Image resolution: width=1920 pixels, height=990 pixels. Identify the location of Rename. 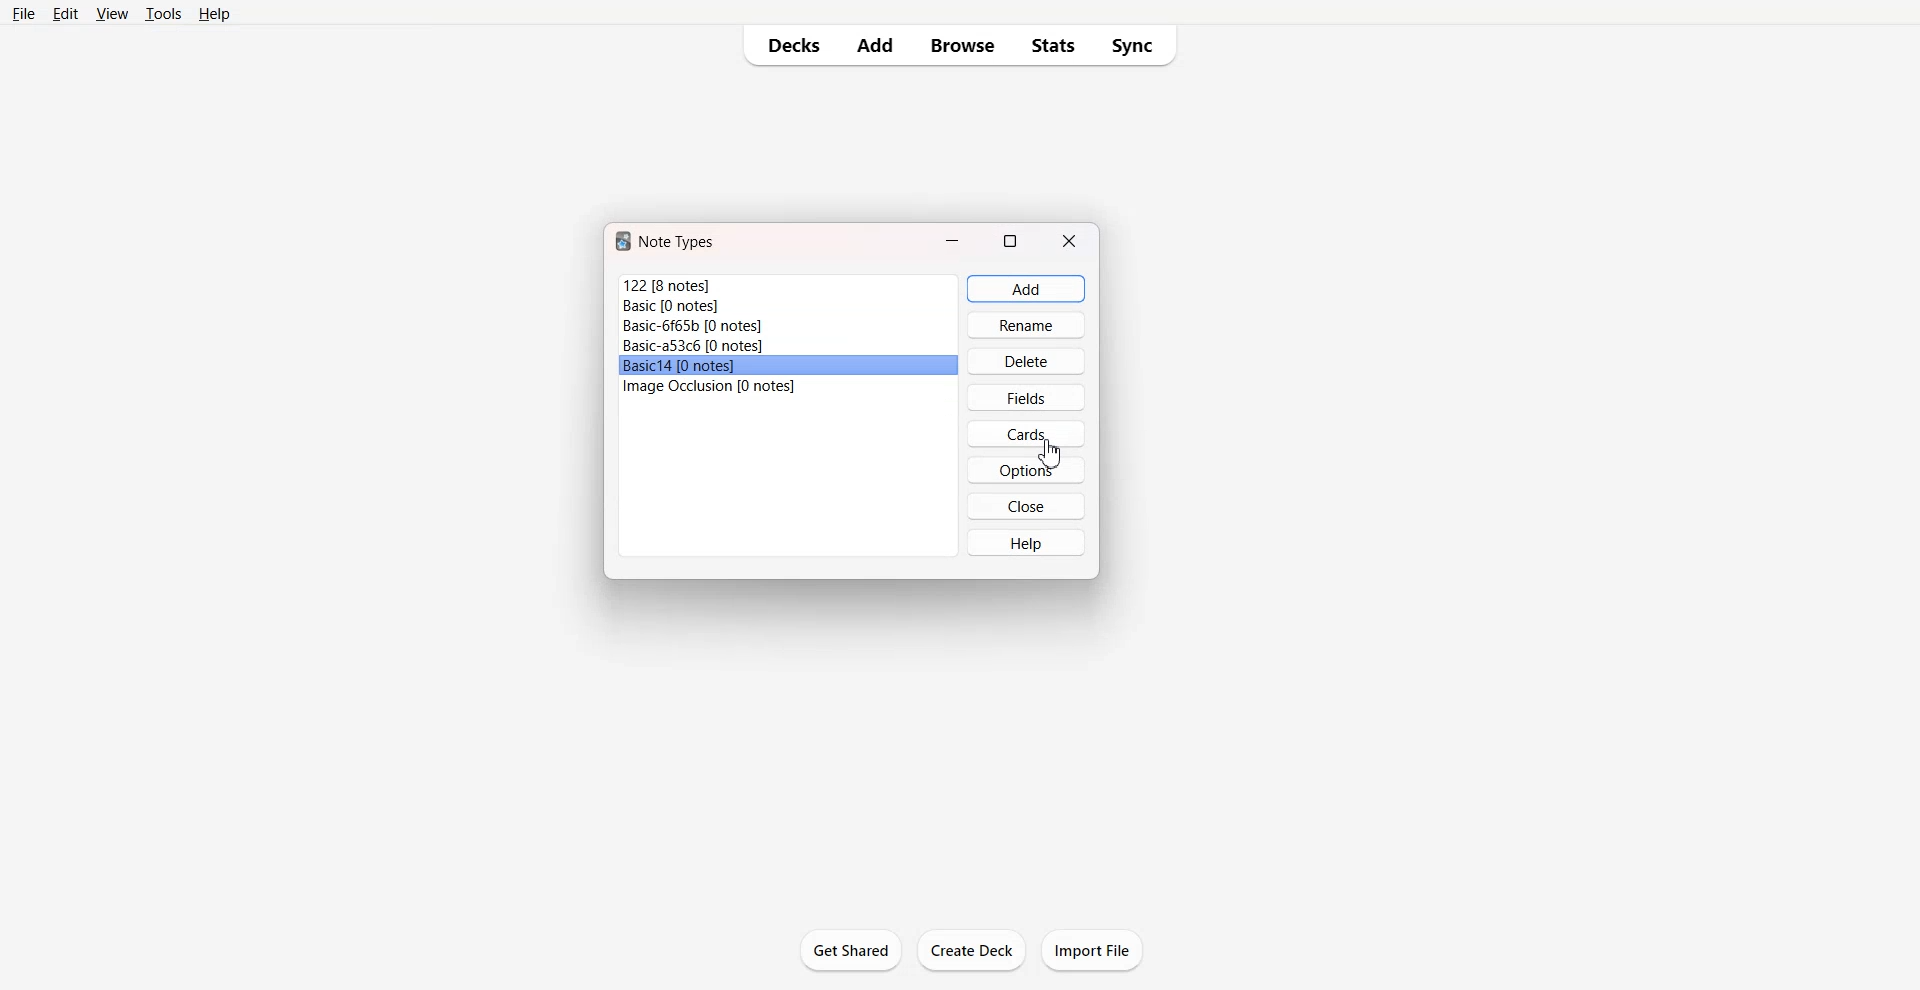
(1027, 325).